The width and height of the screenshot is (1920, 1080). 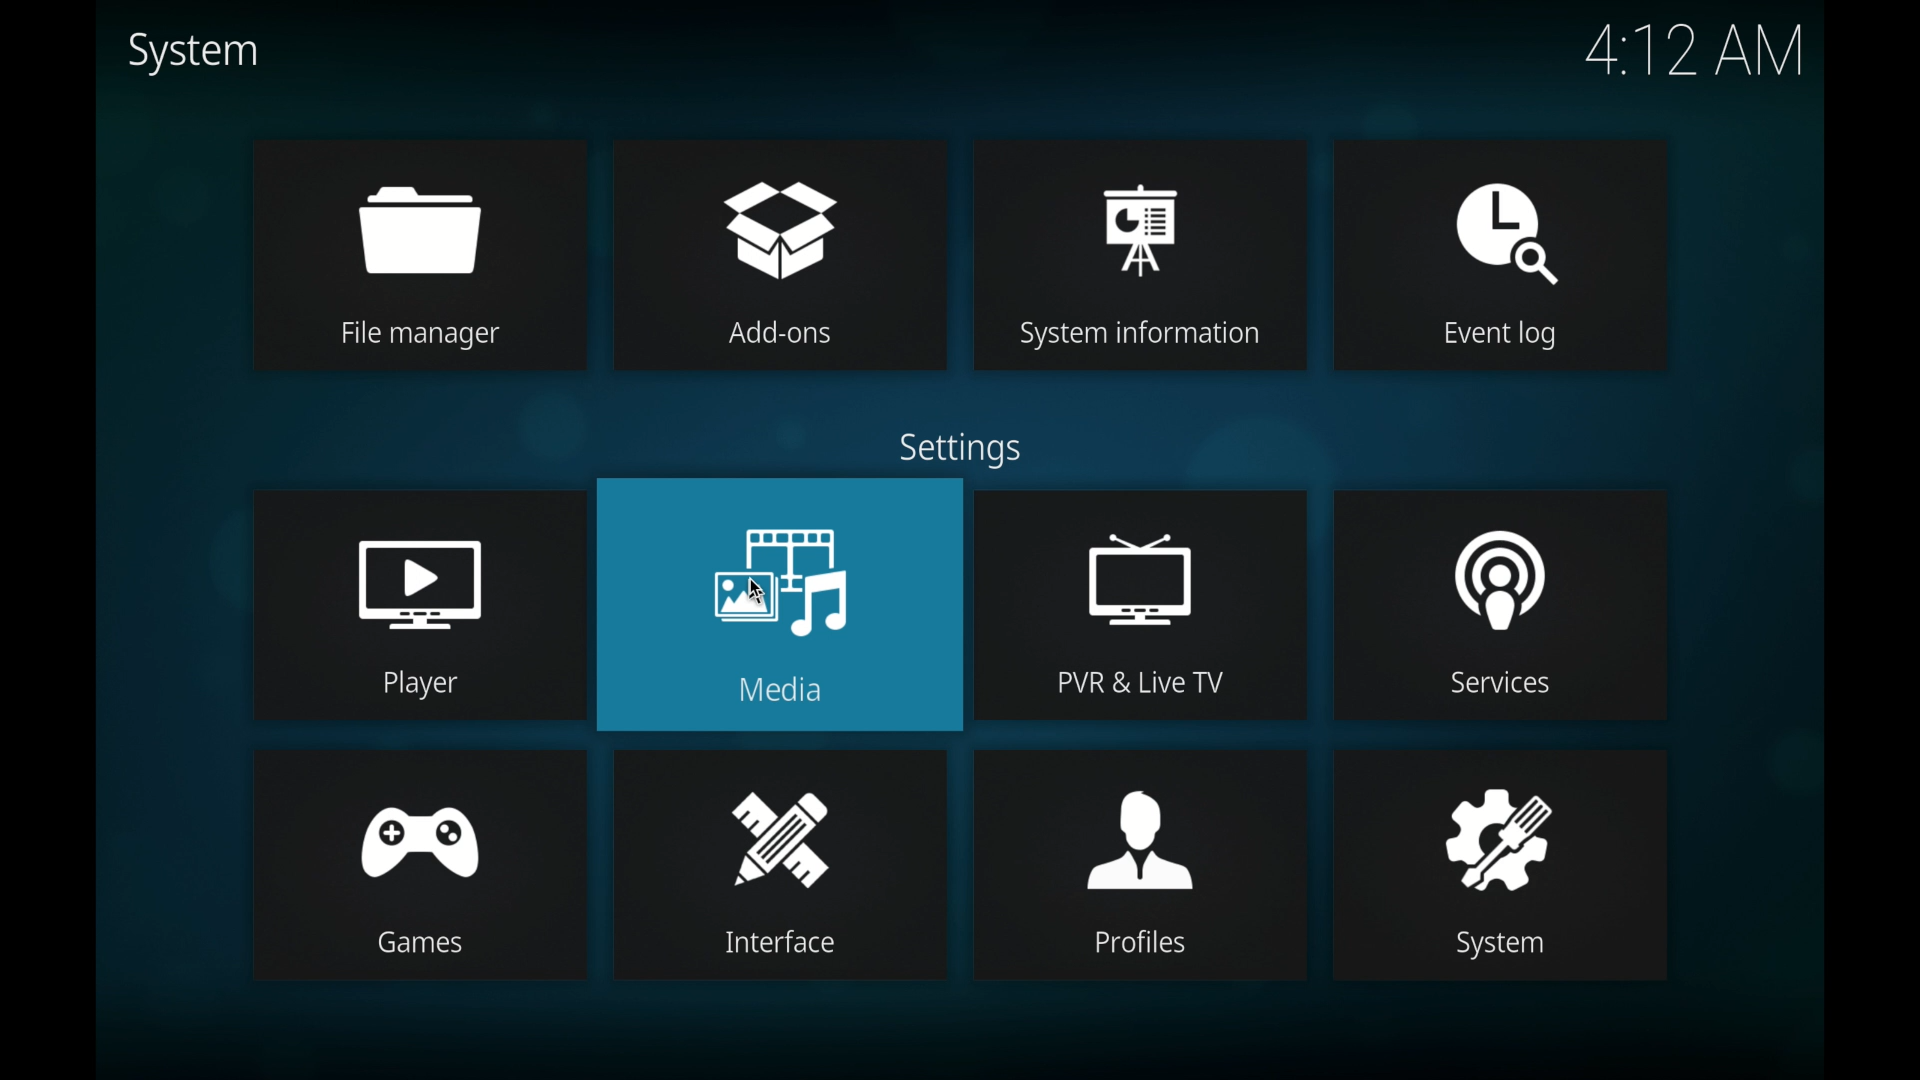 I want to click on player, so click(x=424, y=560).